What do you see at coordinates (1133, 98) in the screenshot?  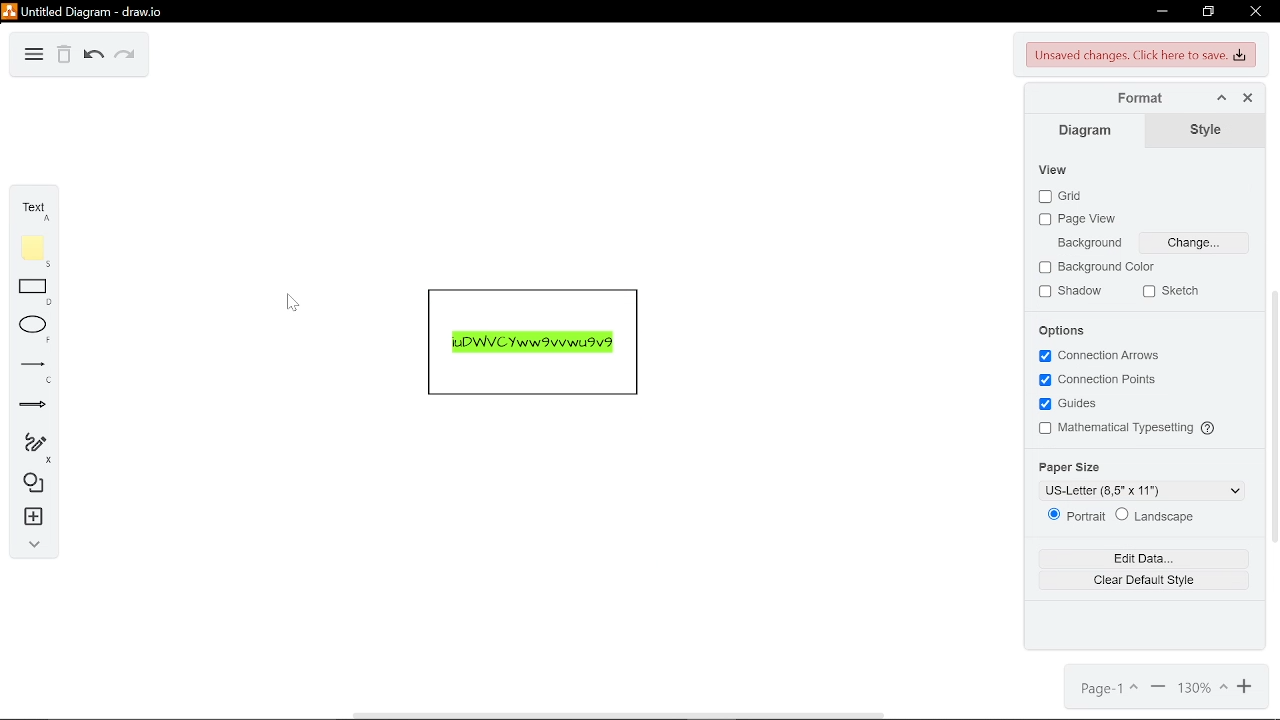 I see `format` at bounding box center [1133, 98].